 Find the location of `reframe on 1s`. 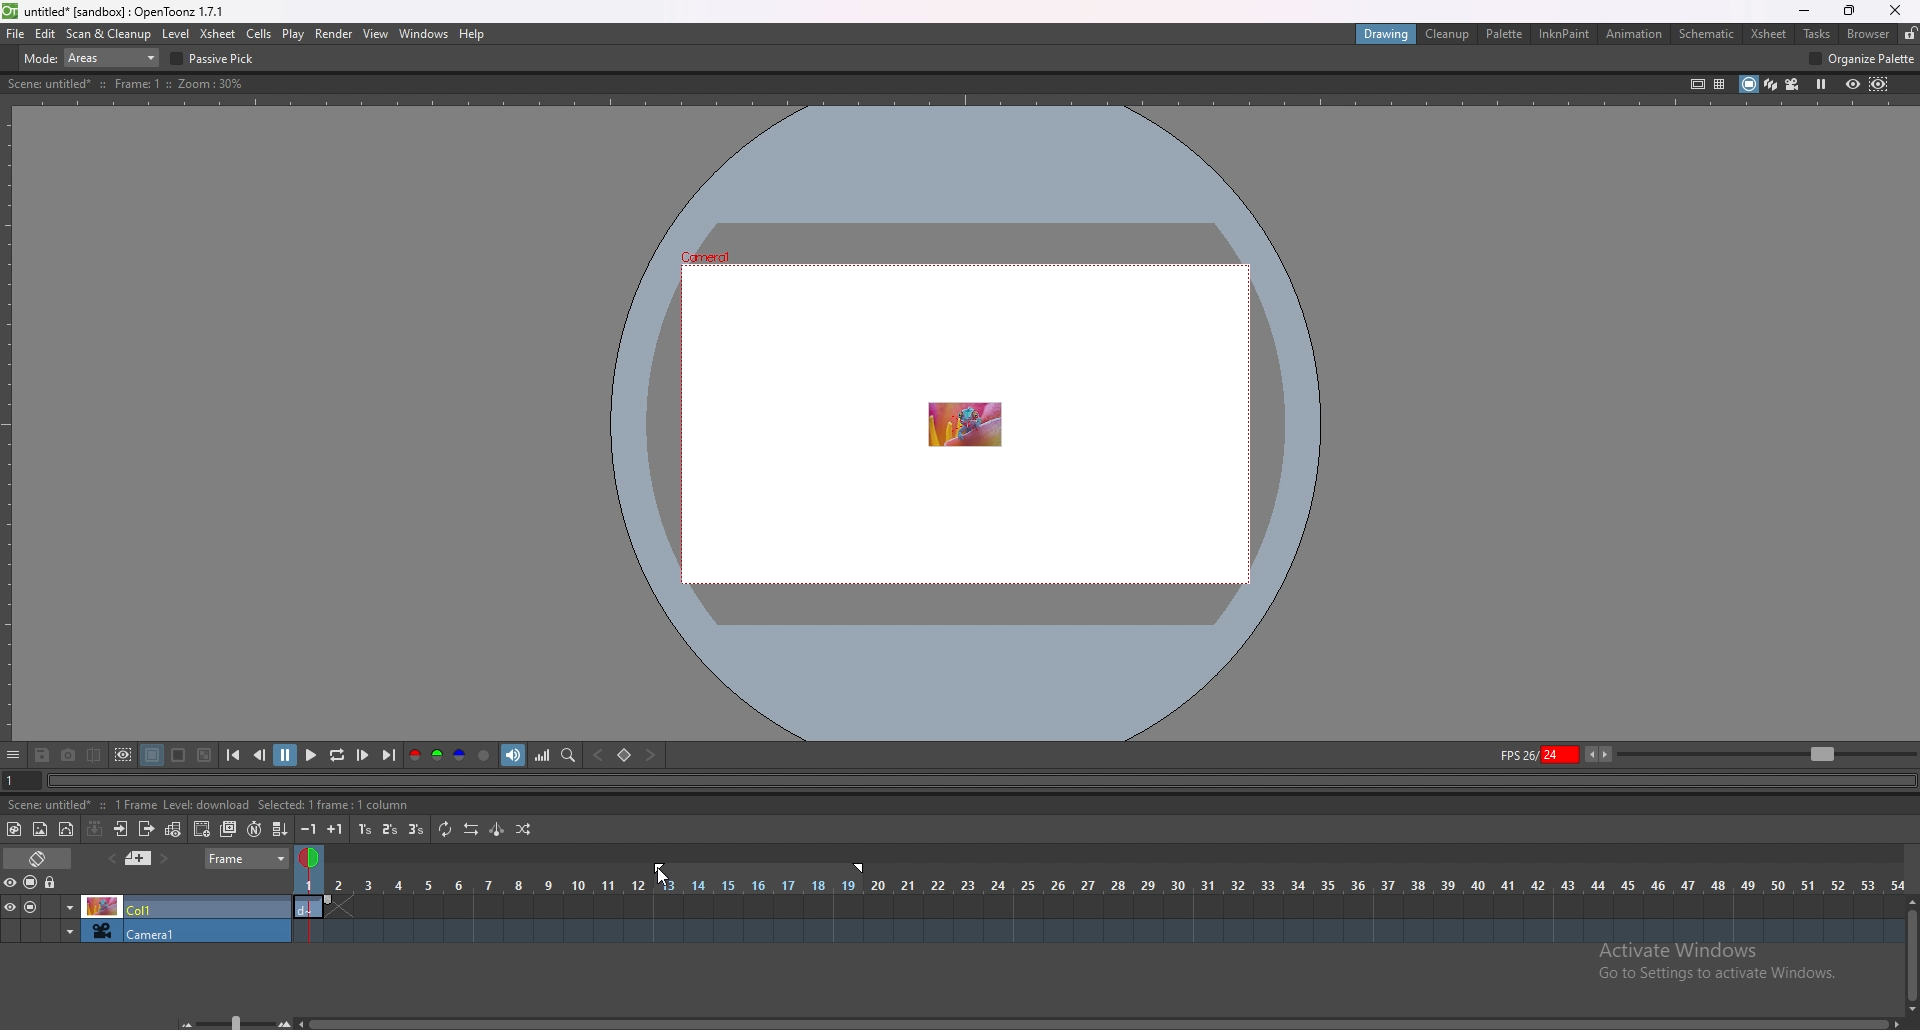

reframe on 1s is located at coordinates (365, 830).